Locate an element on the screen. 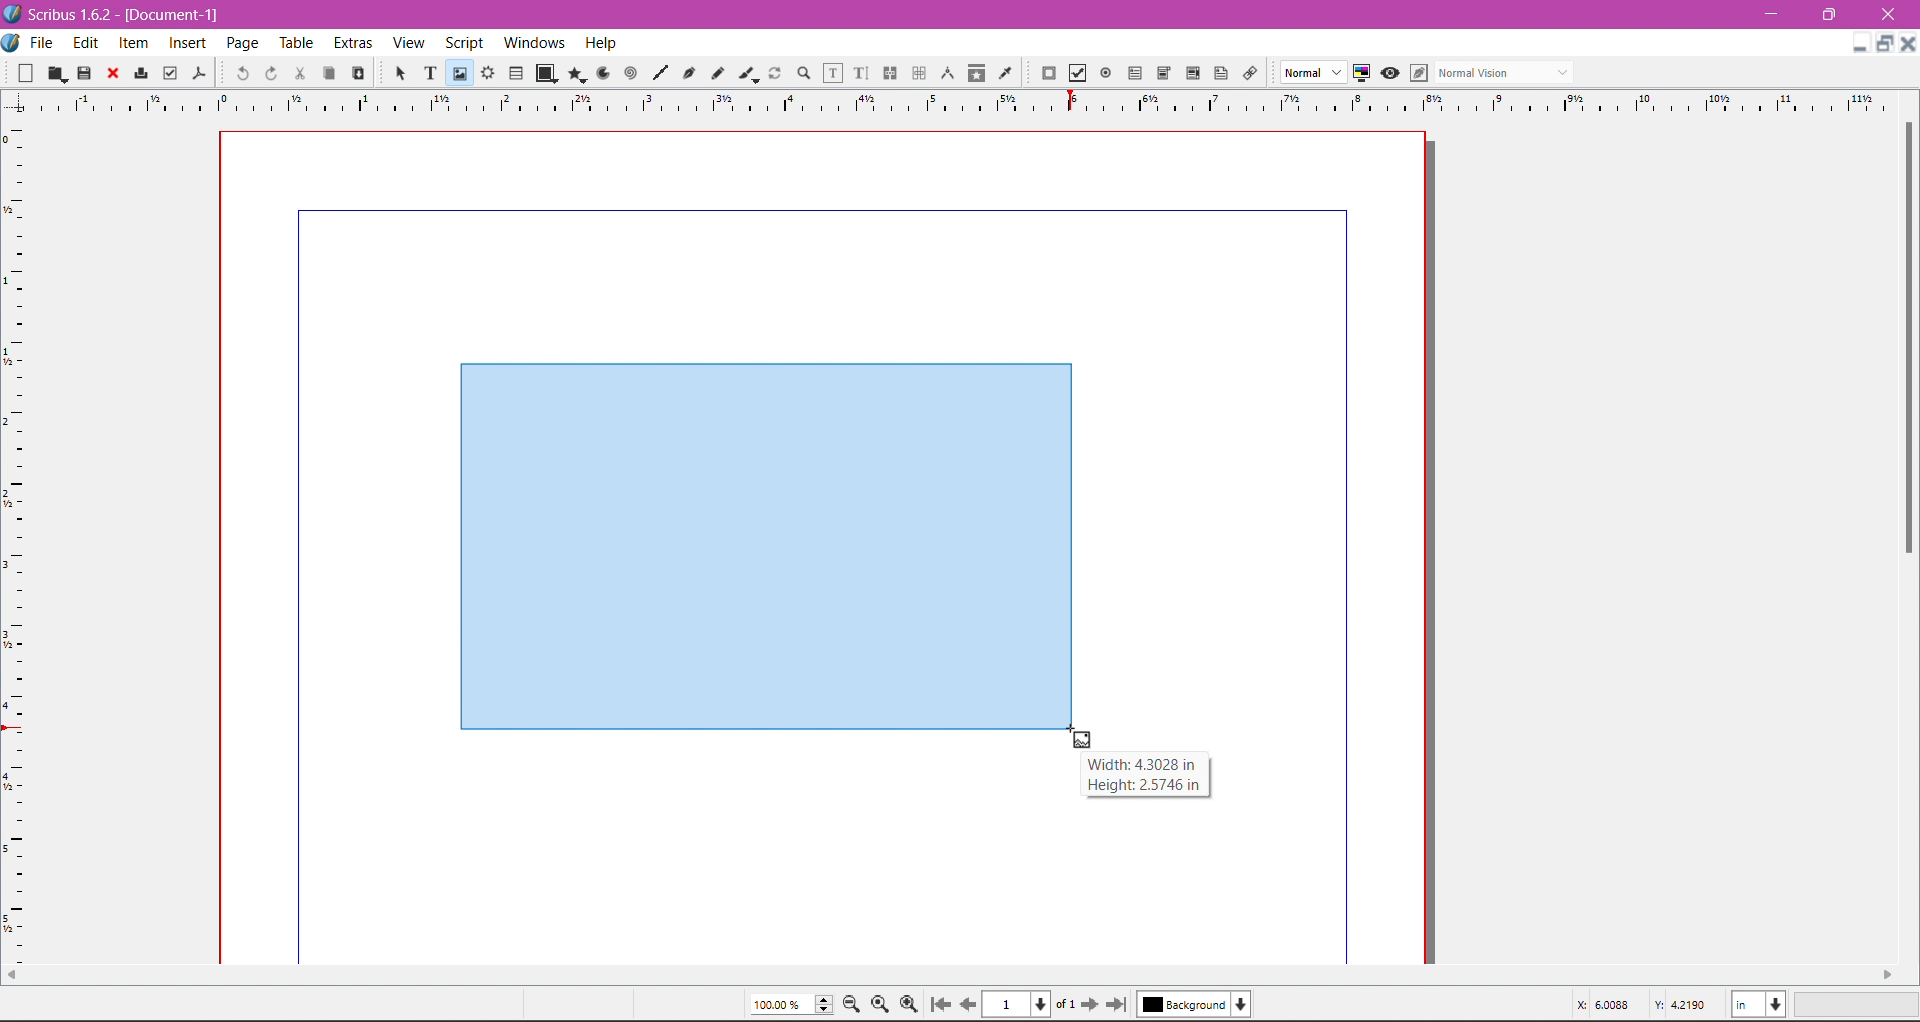  Link Text Frames is located at coordinates (890, 73).